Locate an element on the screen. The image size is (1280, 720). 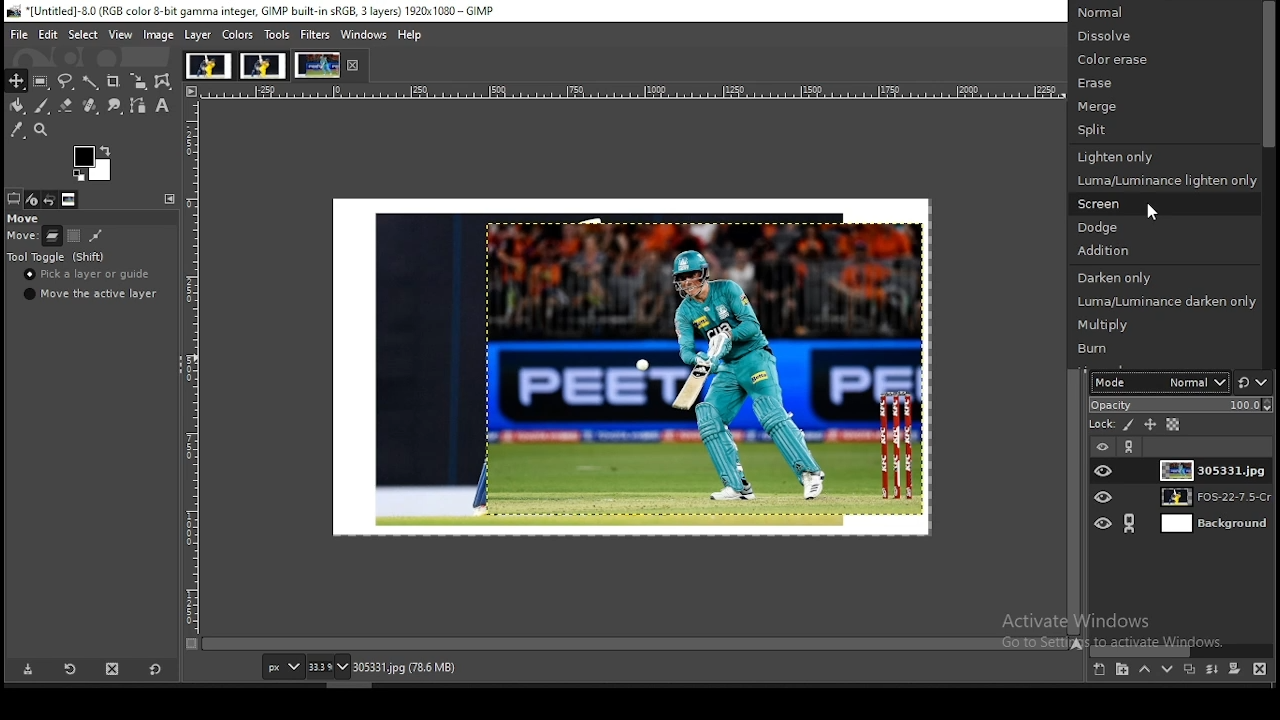
switch to other mode groups is located at coordinates (1254, 381).